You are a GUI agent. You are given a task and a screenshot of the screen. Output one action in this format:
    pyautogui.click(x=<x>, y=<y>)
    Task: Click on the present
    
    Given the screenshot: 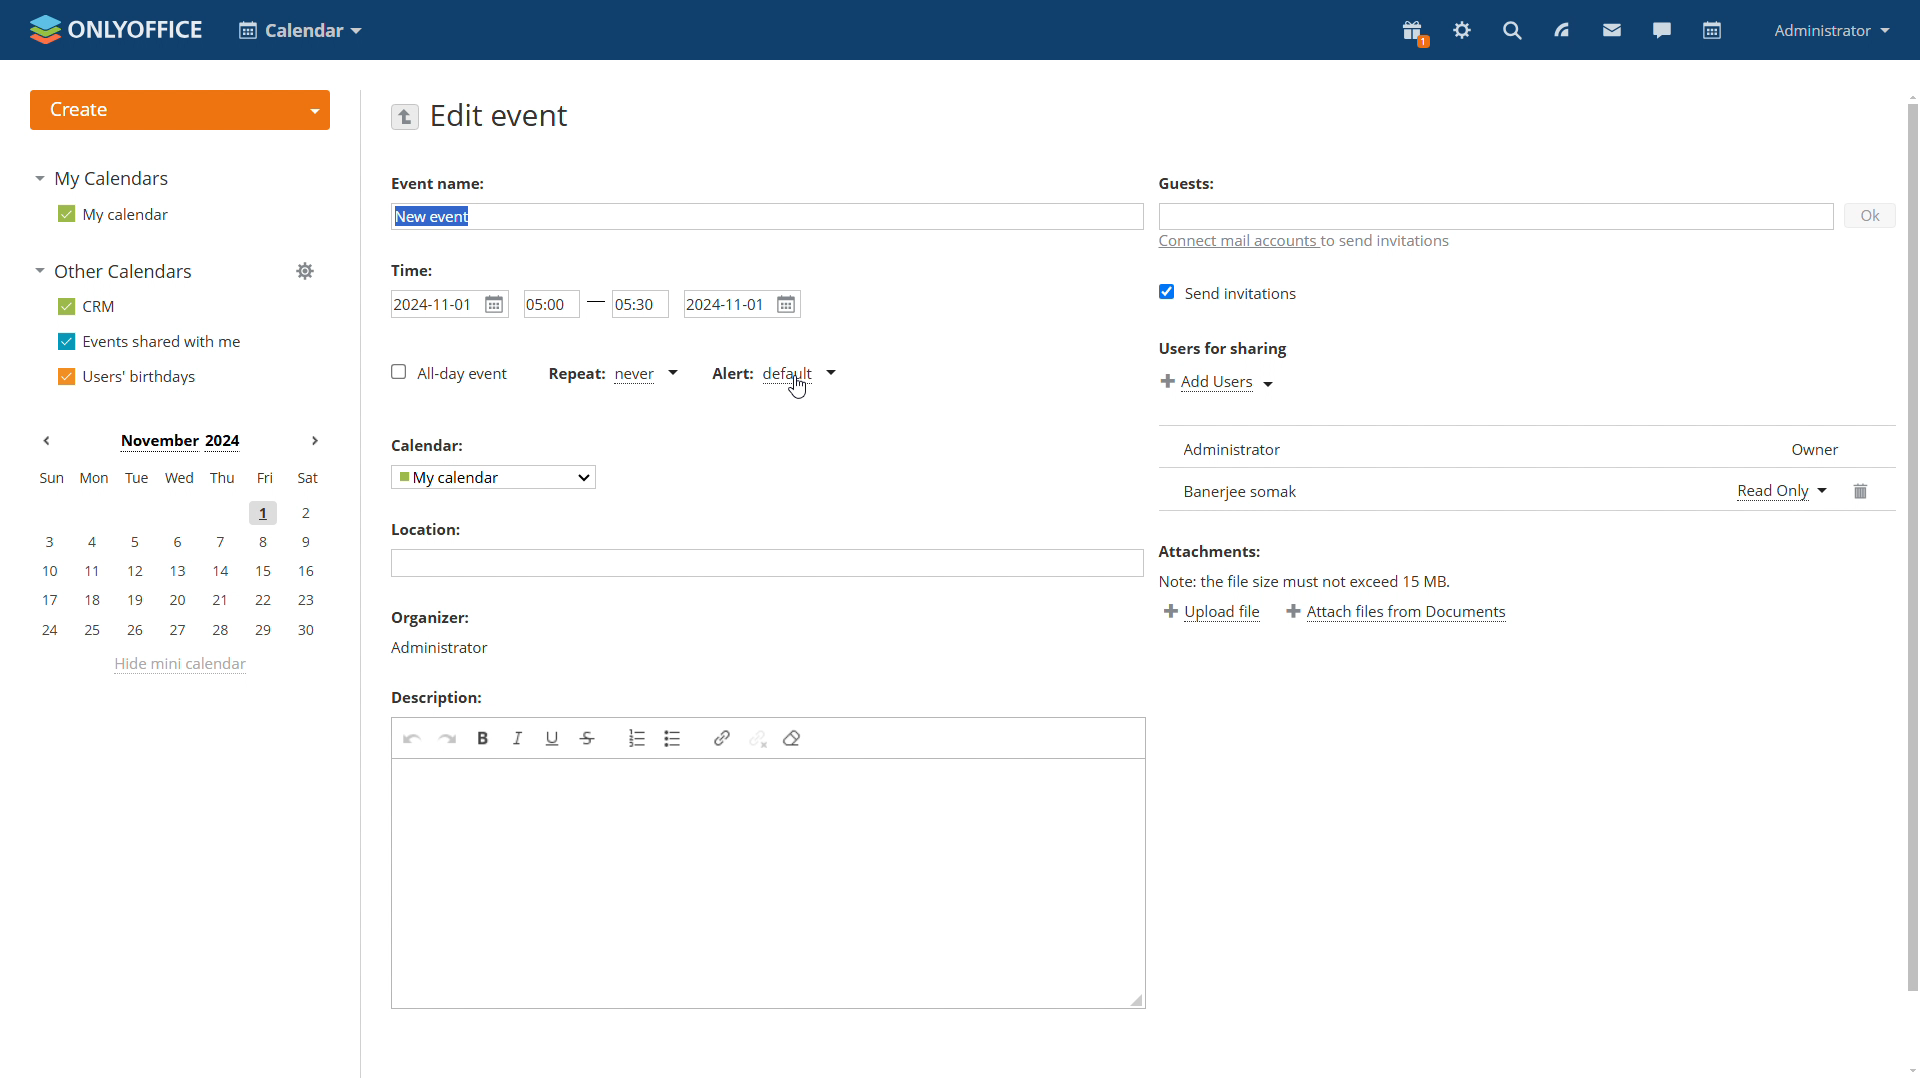 What is the action you would take?
    pyautogui.click(x=1414, y=34)
    